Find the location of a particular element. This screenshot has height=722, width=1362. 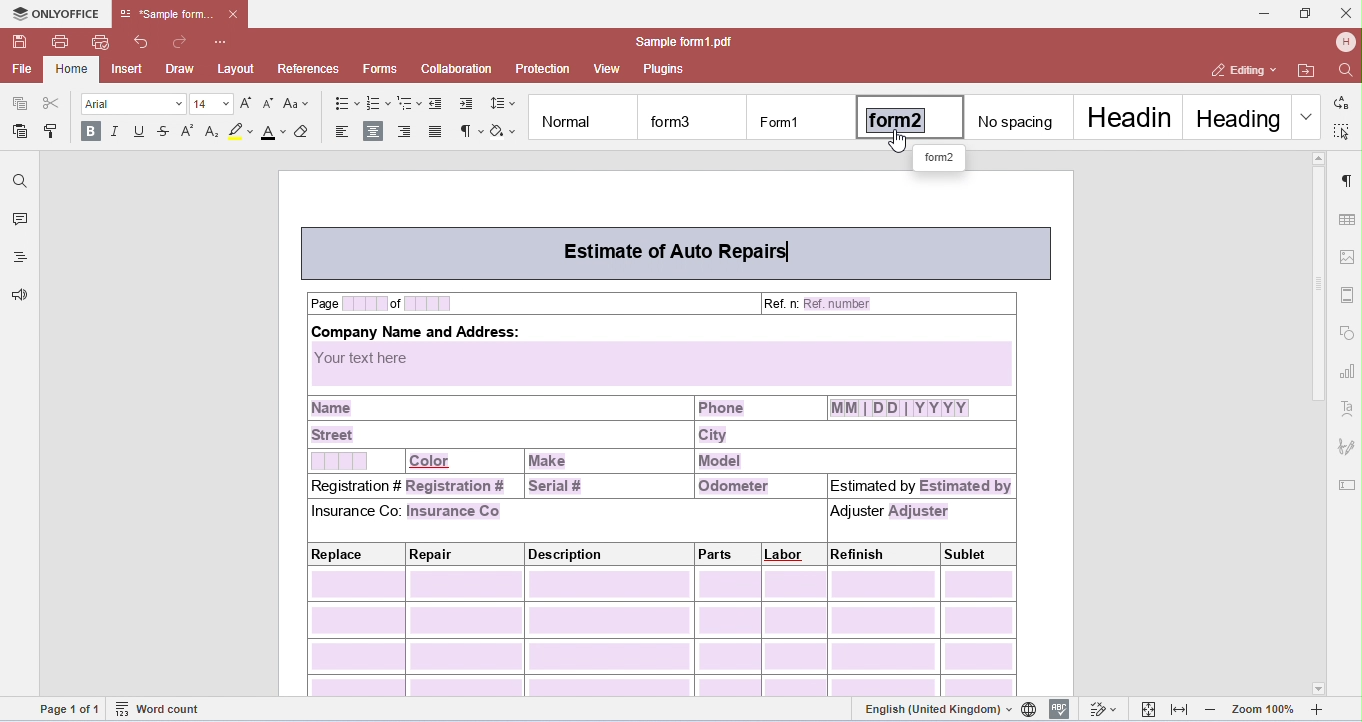

bulleted style is located at coordinates (345, 104).